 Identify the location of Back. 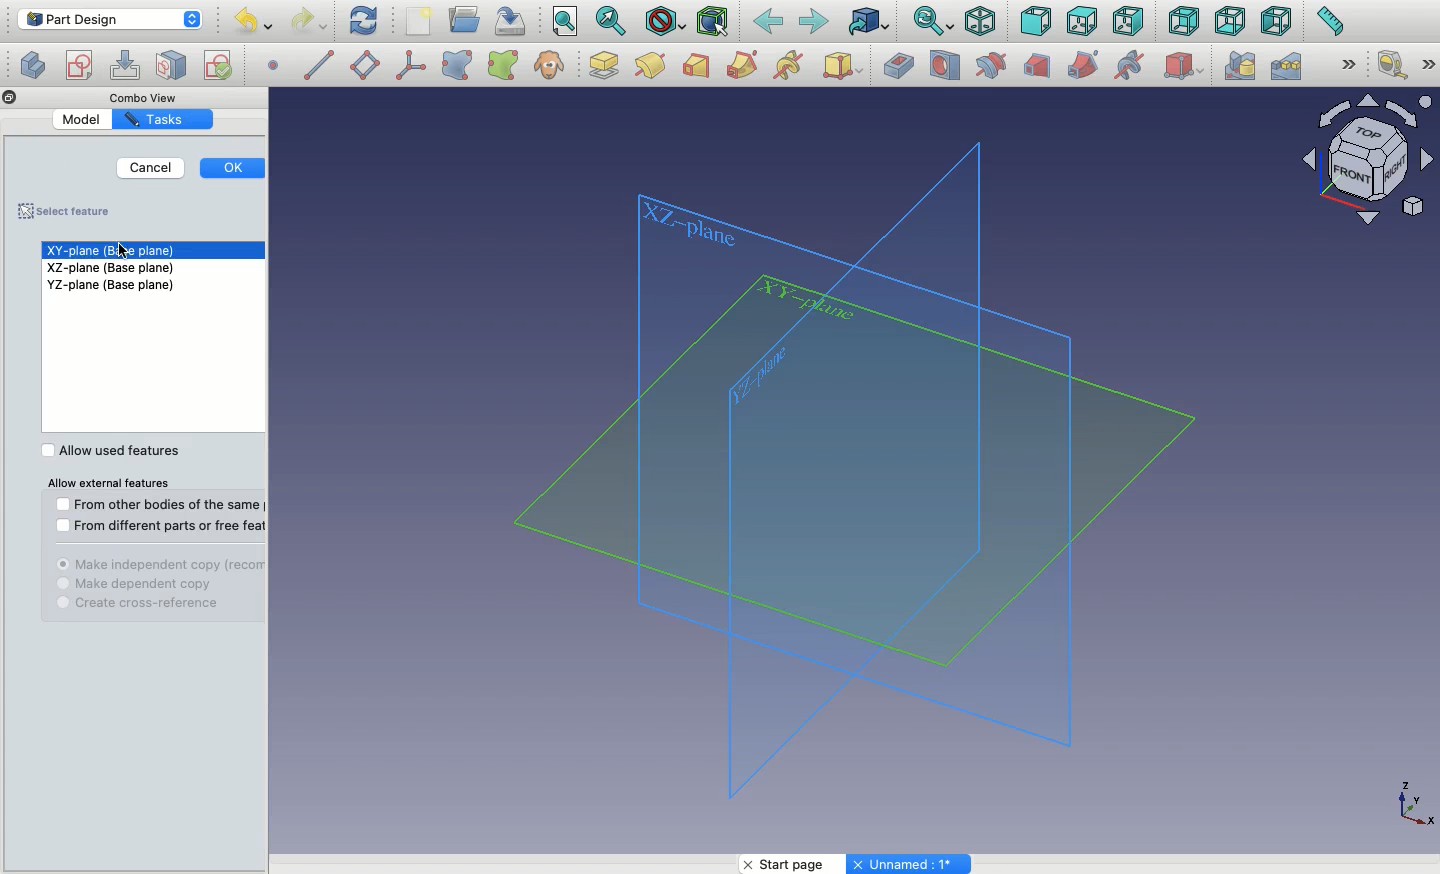
(769, 22).